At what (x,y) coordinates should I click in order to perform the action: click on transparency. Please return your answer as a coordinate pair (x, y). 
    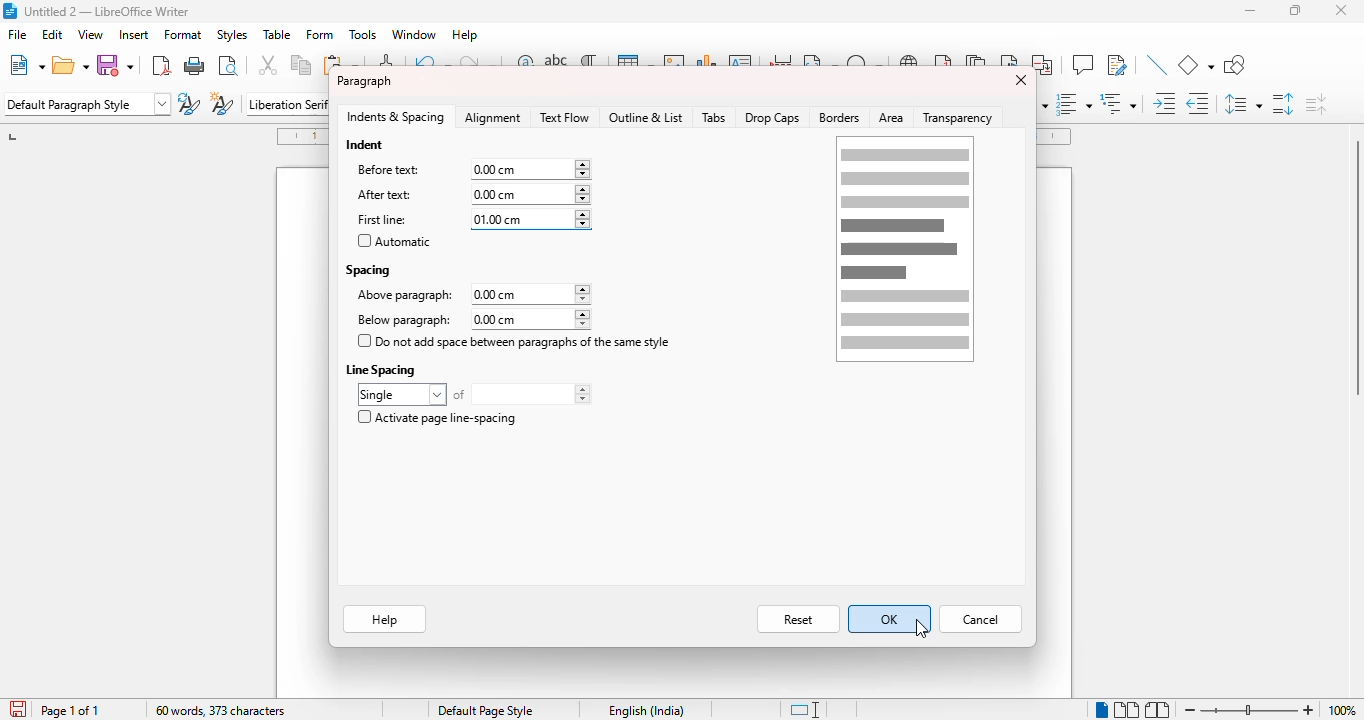
    Looking at the image, I should click on (961, 117).